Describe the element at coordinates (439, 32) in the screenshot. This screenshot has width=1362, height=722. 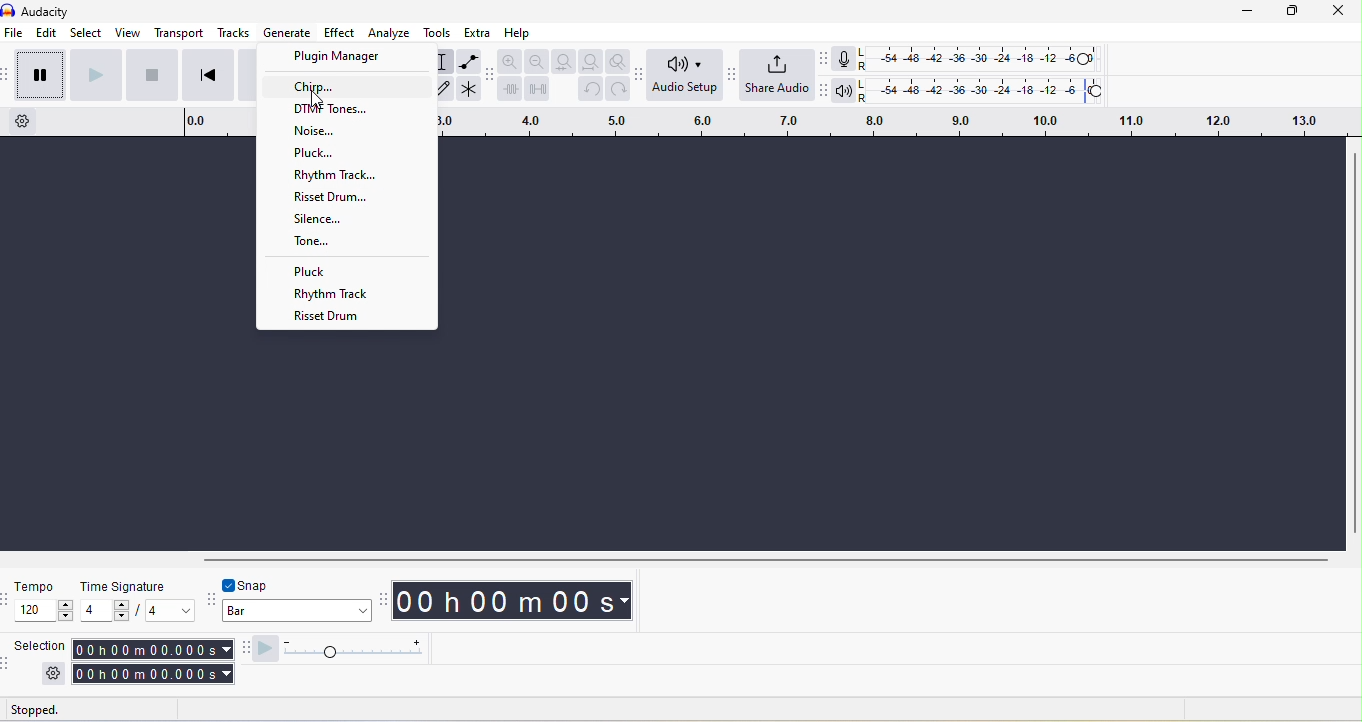
I see `tools` at that location.